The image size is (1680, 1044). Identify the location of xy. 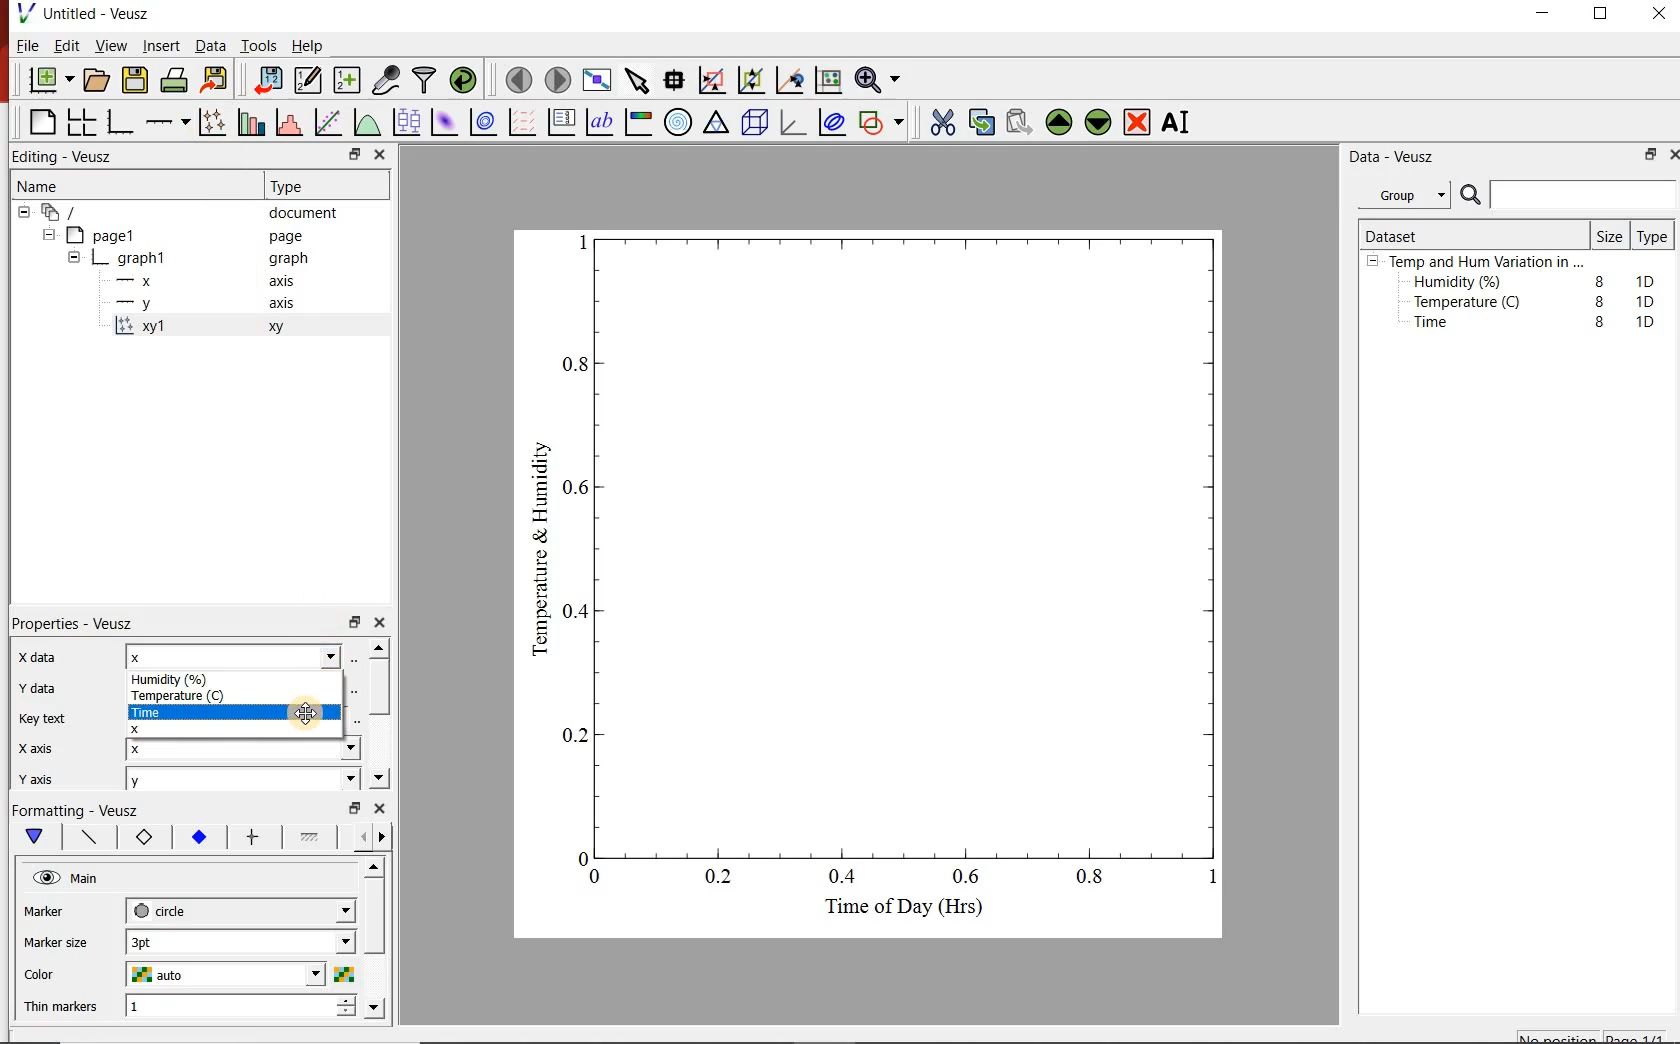
(281, 332).